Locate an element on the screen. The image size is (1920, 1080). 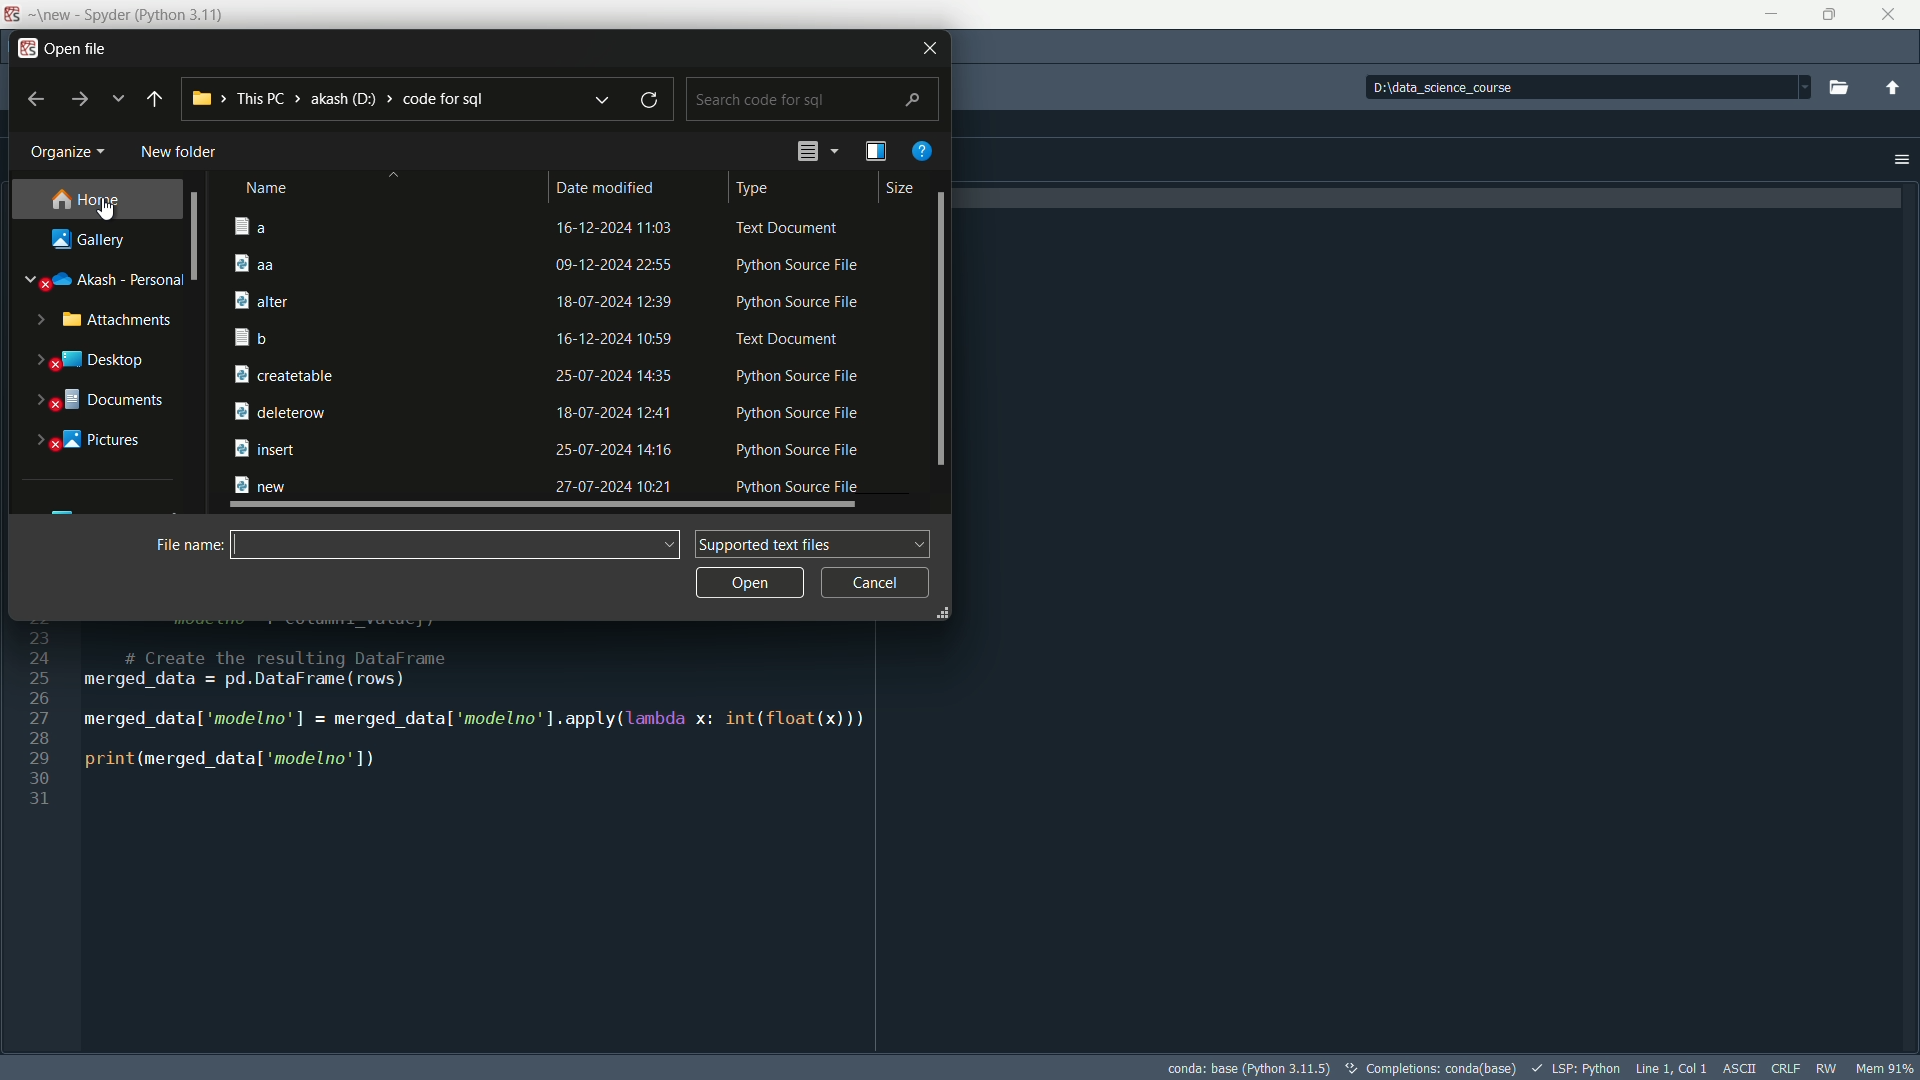
desktop is located at coordinates (111, 360).